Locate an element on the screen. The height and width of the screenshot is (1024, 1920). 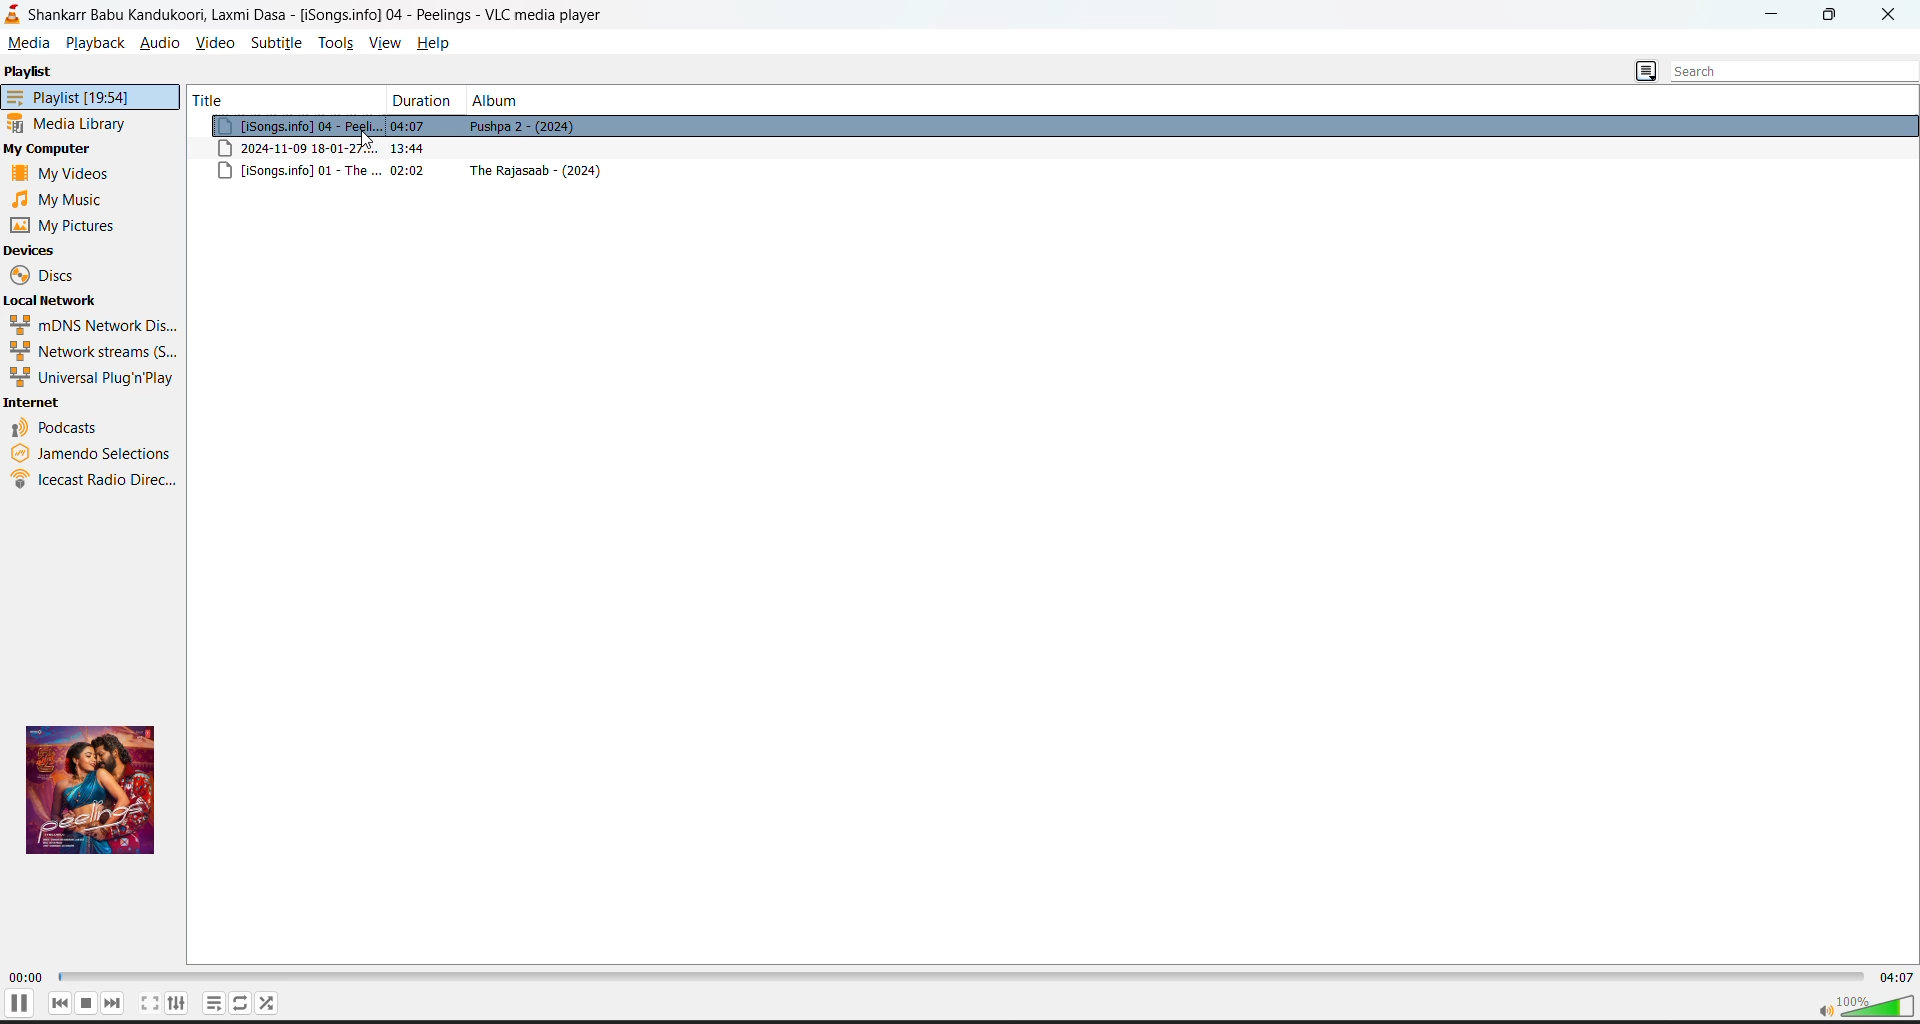
toggle fullscreen is located at coordinates (150, 1004).